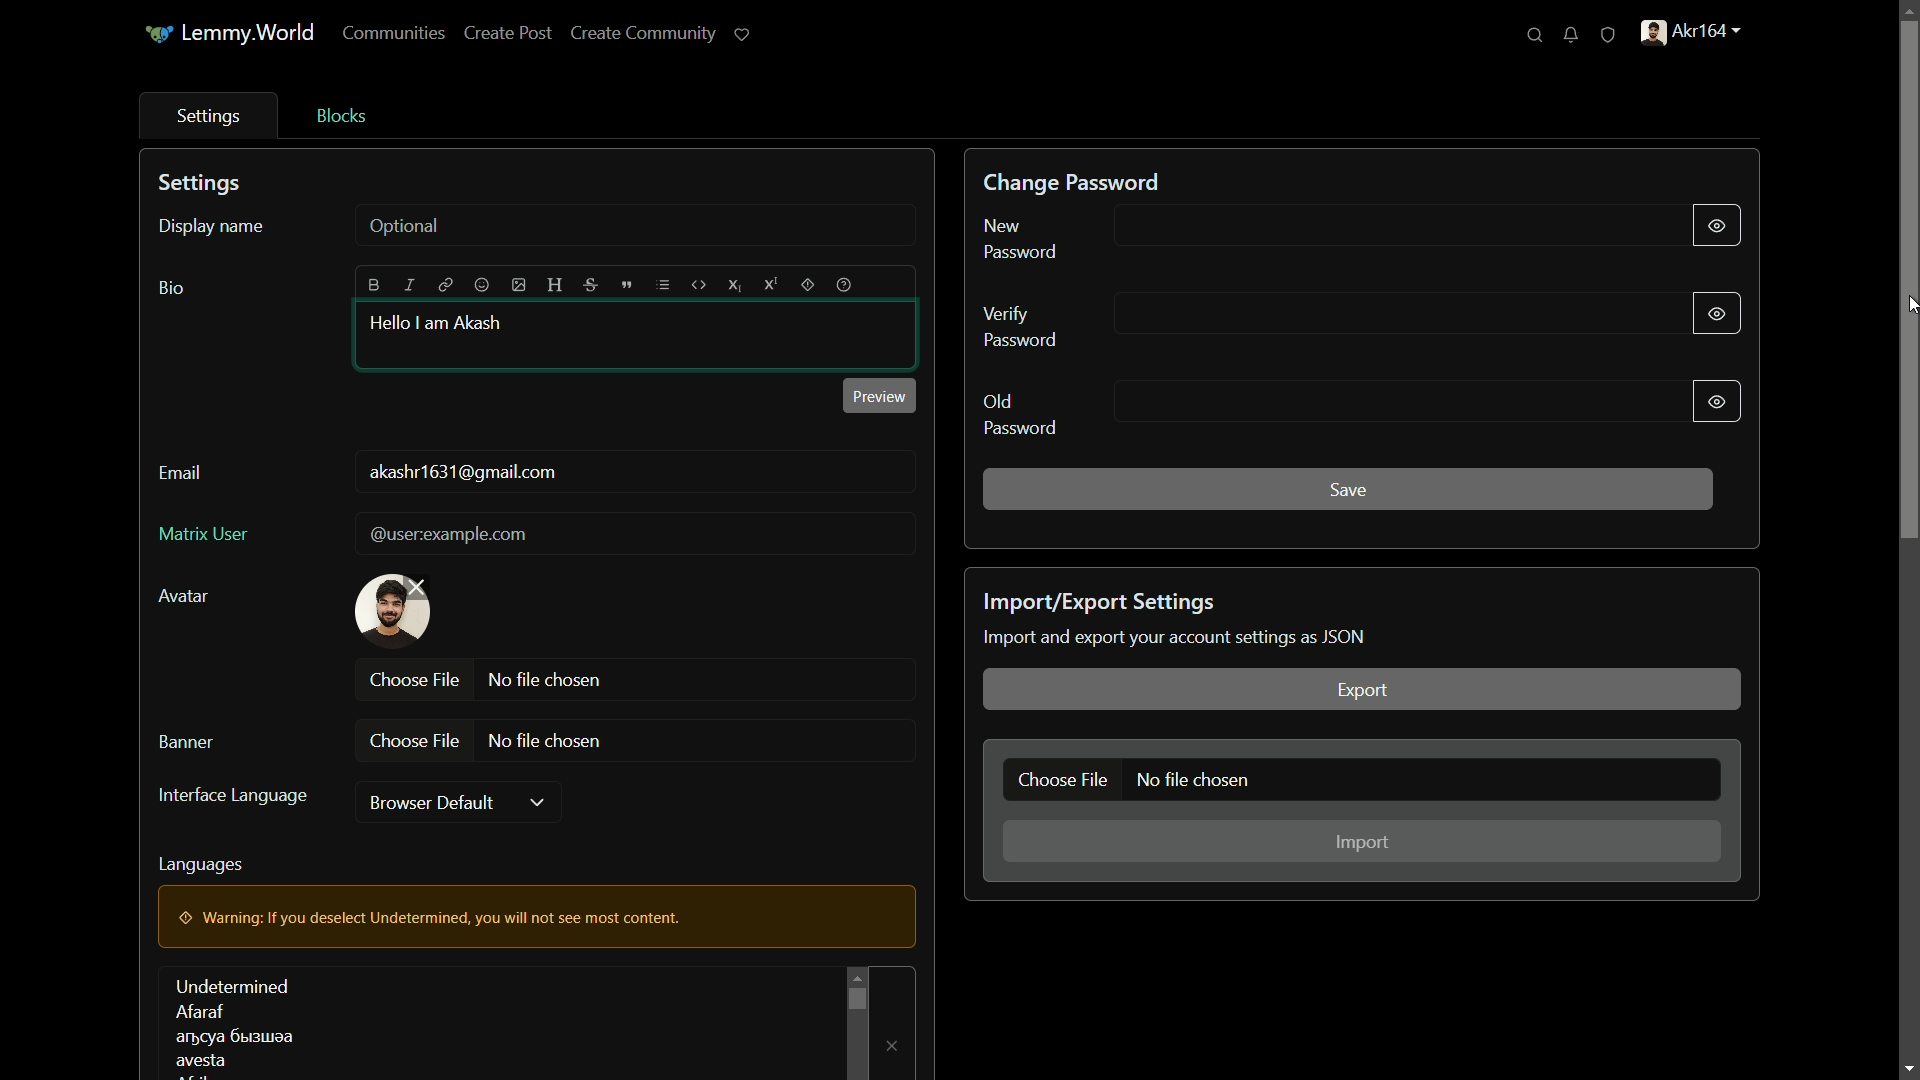  Describe the element at coordinates (250, 34) in the screenshot. I see `Lemmy.World` at that location.